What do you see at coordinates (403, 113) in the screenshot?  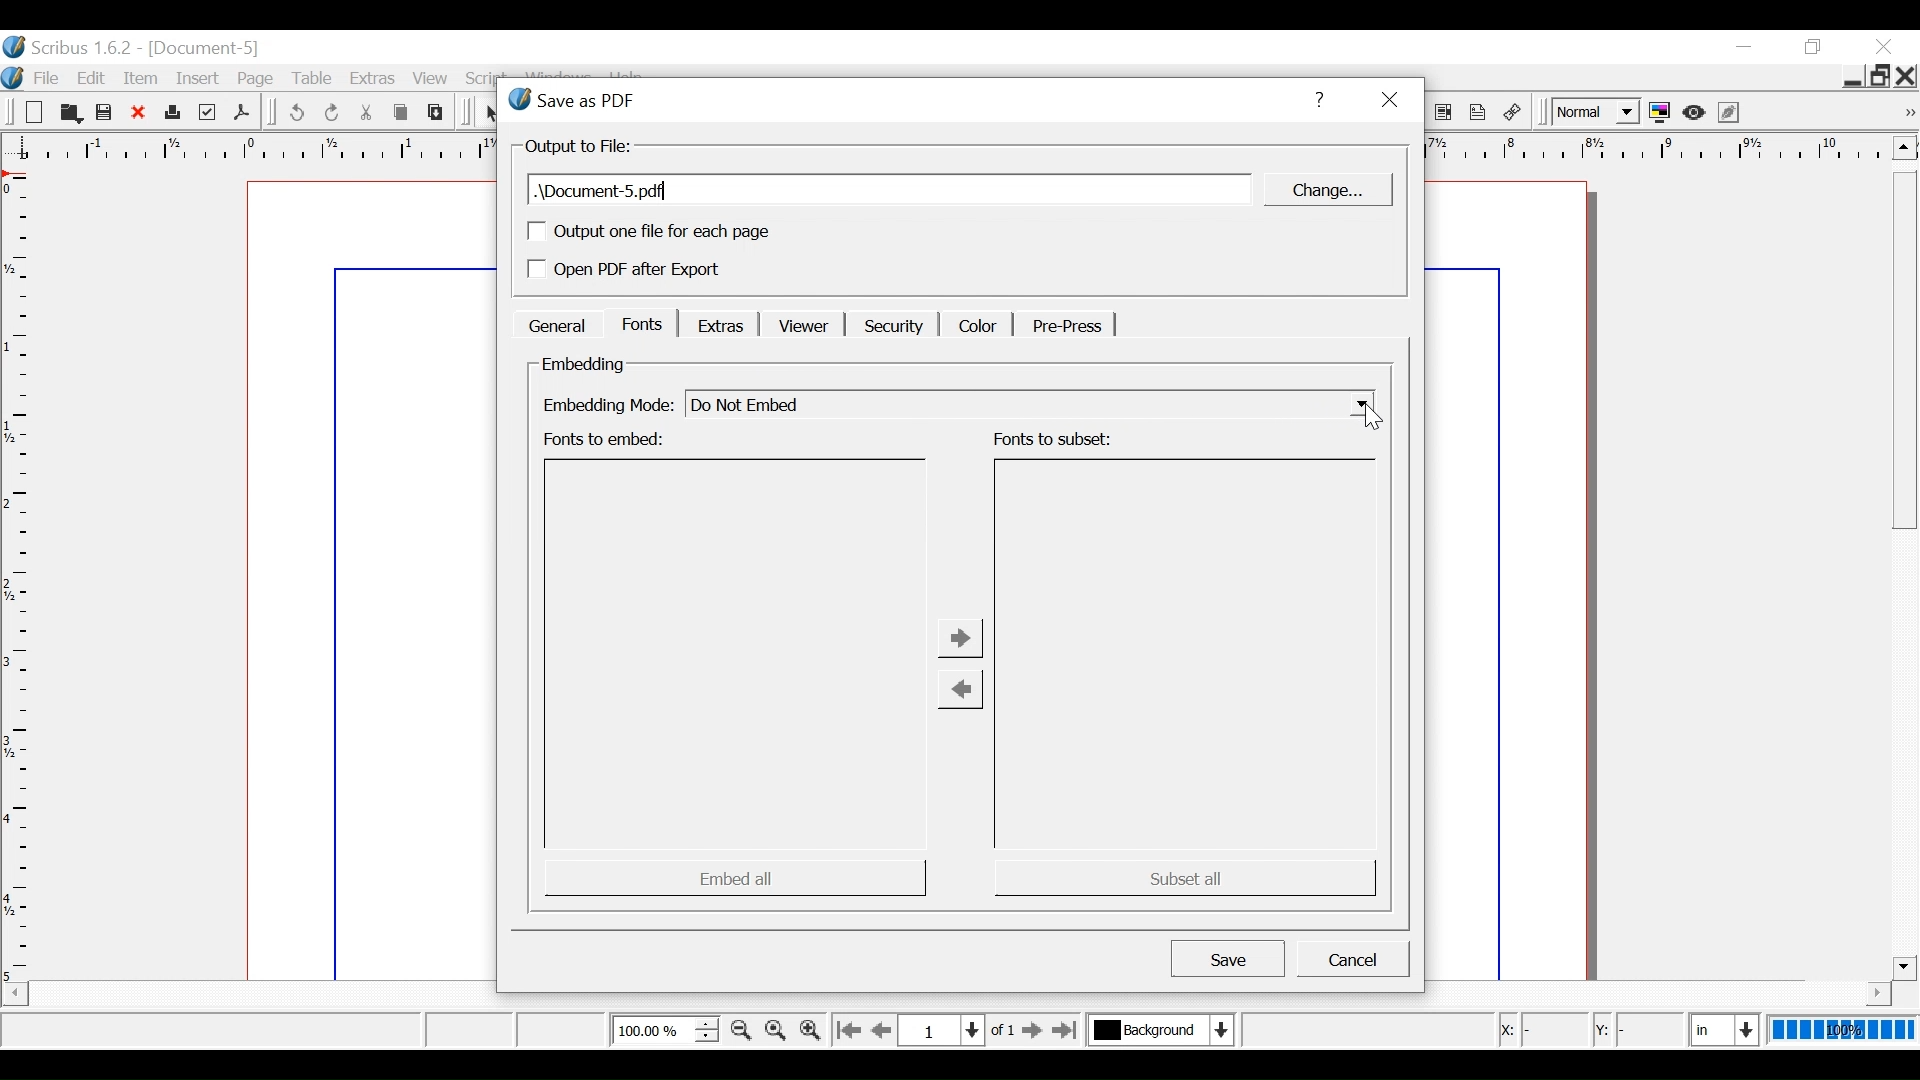 I see `Copy` at bounding box center [403, 113].